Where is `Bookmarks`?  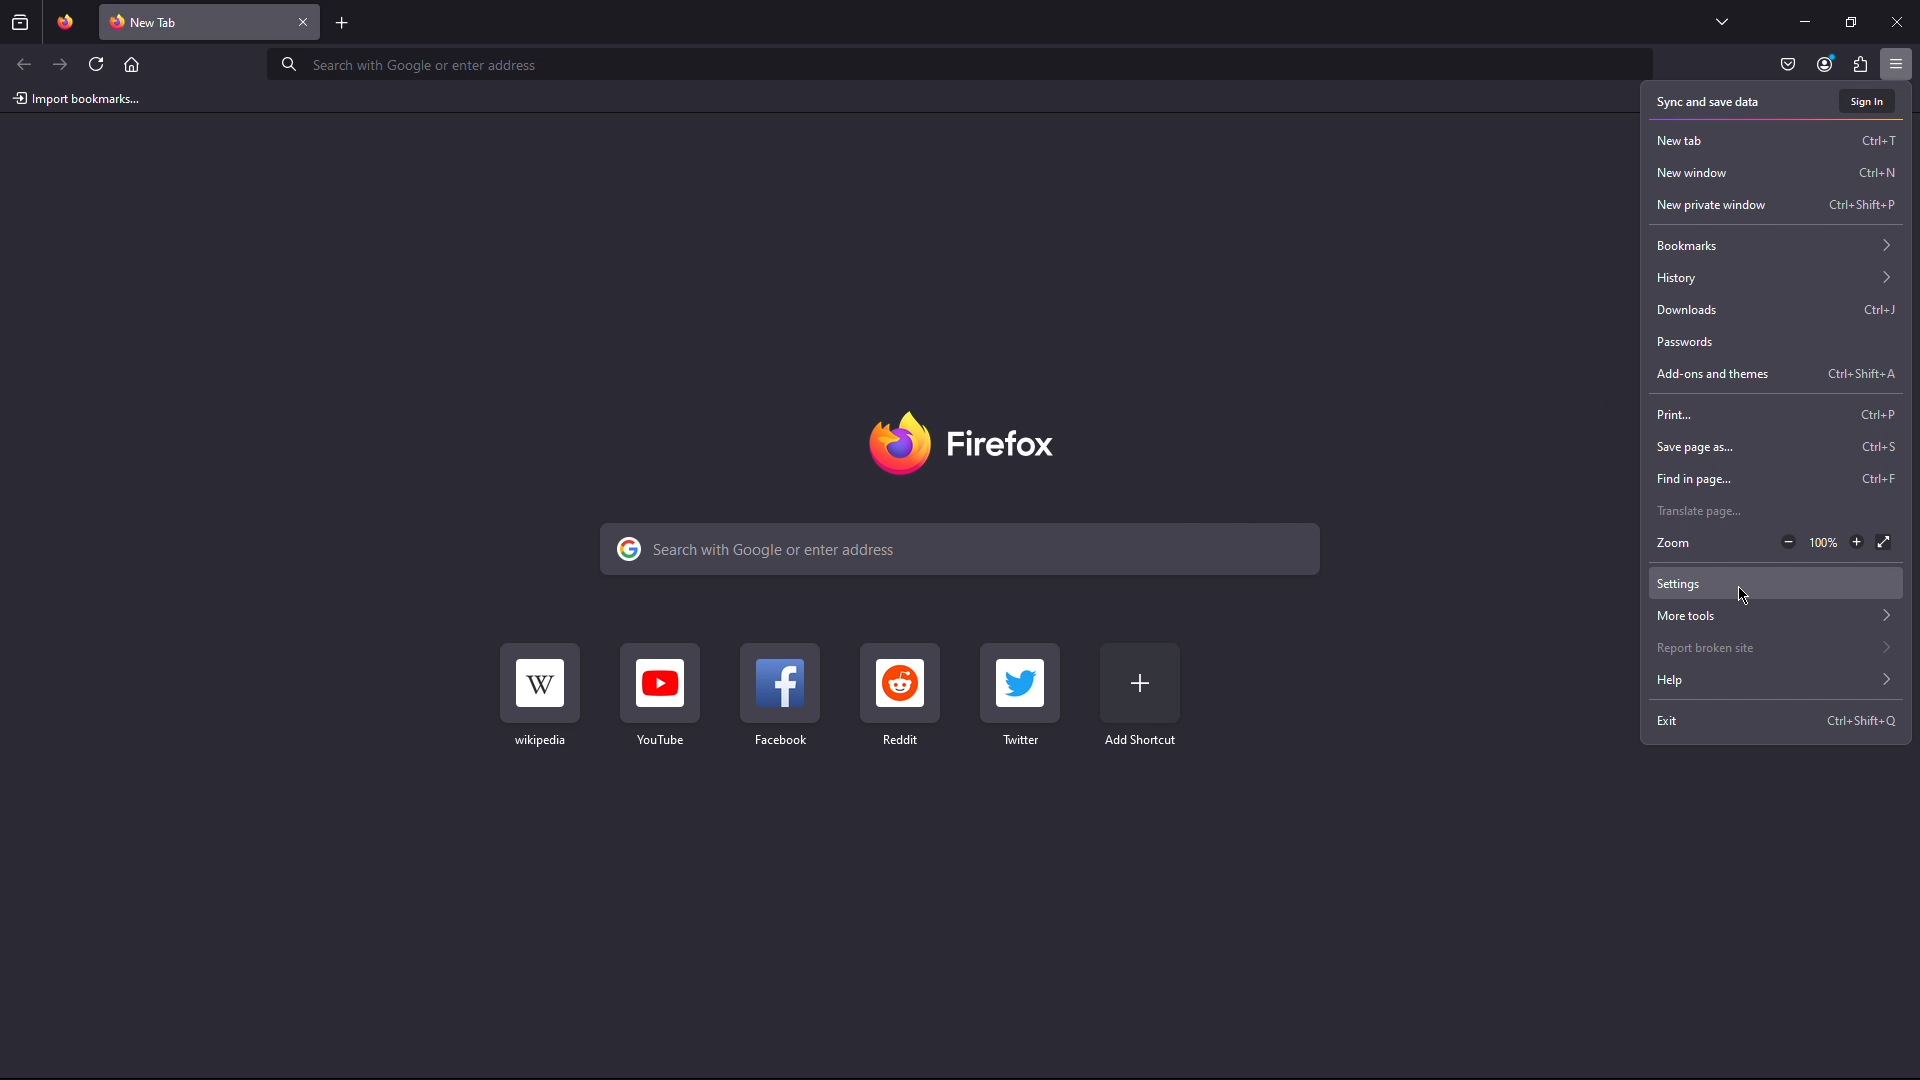
Bookmarks is located at coordinates (1776, 245).